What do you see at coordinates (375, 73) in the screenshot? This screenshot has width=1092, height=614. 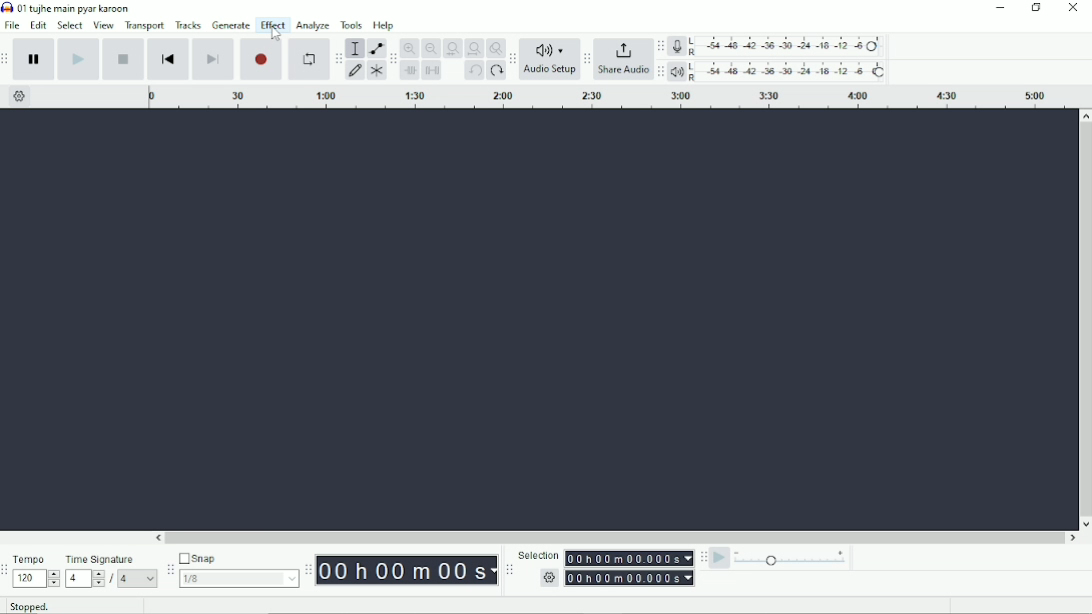 I see `Multi-tool` at bounding box center [375, 73].